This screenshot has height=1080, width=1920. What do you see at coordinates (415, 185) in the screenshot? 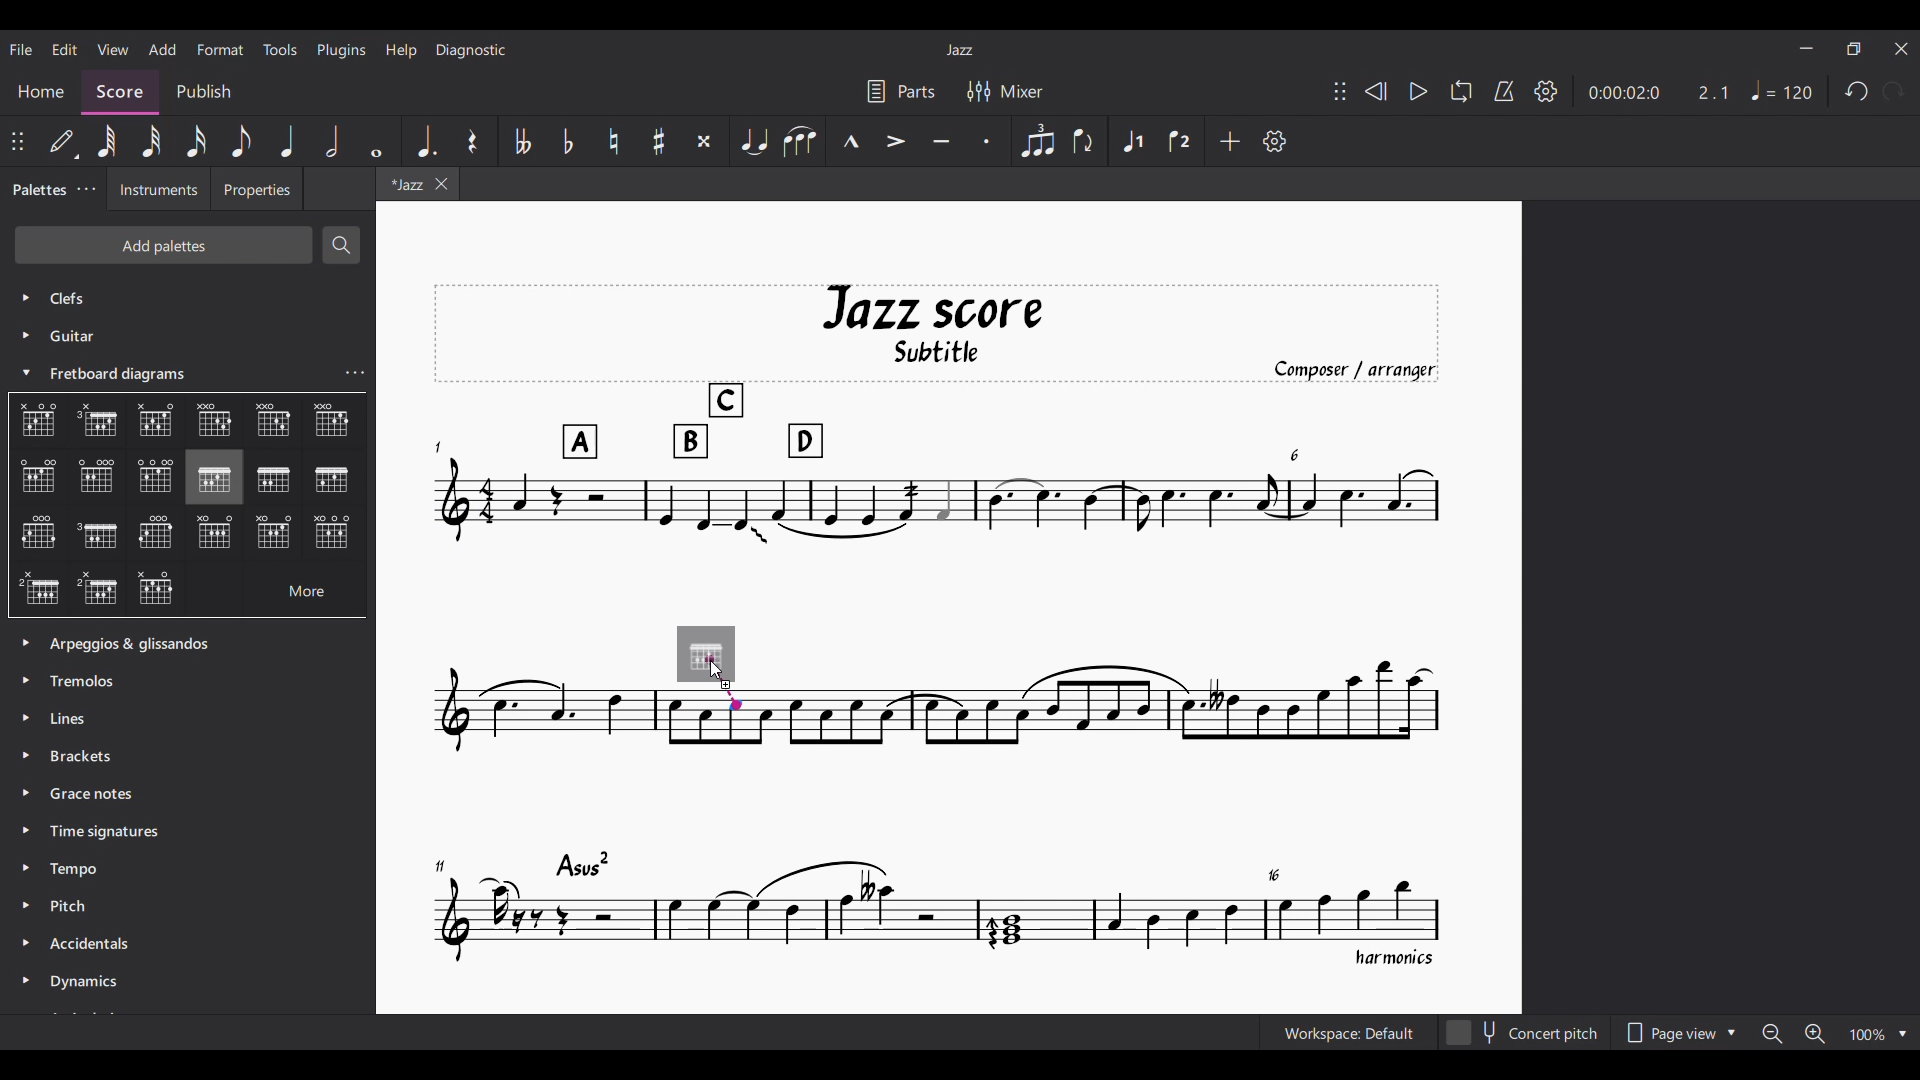
I see `Current tab` at bounding box center [415, 185].